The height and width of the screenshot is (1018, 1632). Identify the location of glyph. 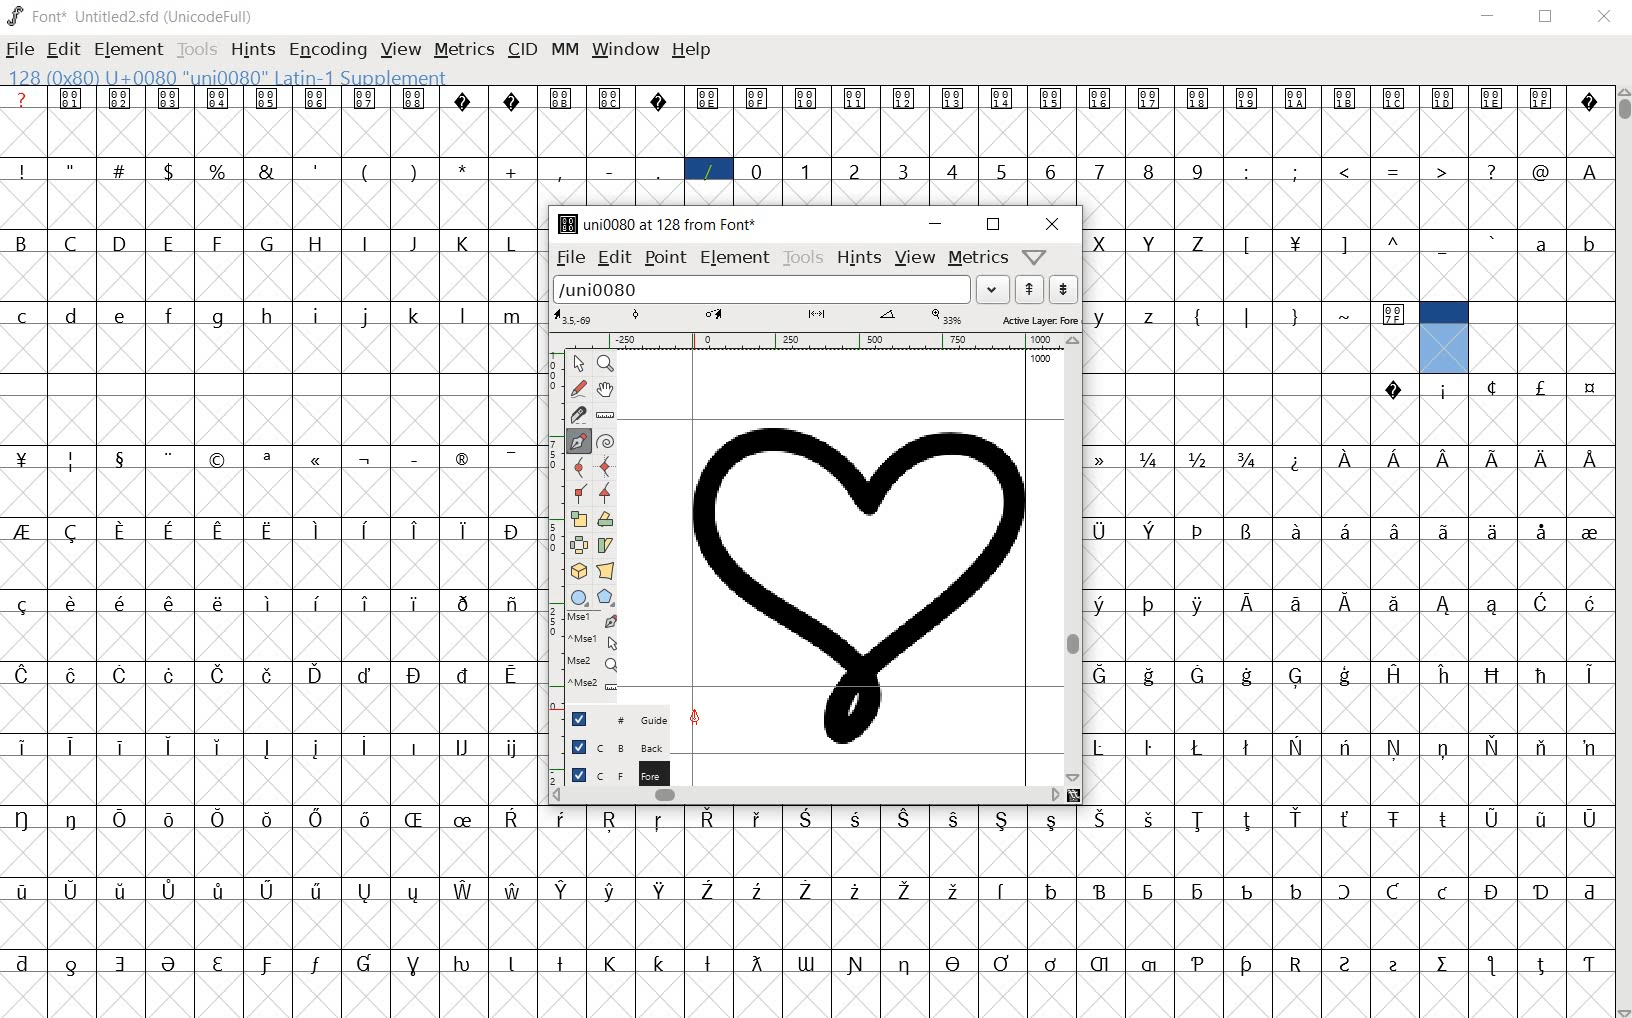
(956, 820).